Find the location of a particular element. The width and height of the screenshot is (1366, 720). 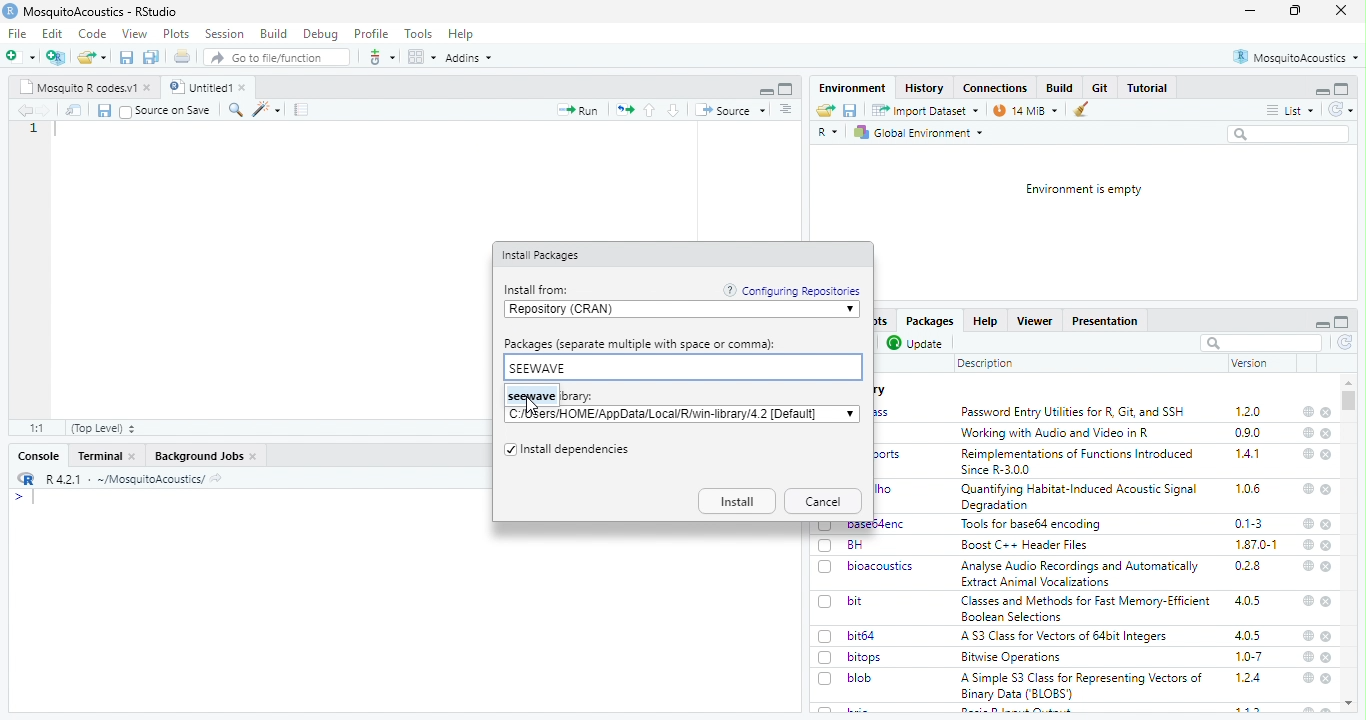

Git is located at coordinates (1102, 87).